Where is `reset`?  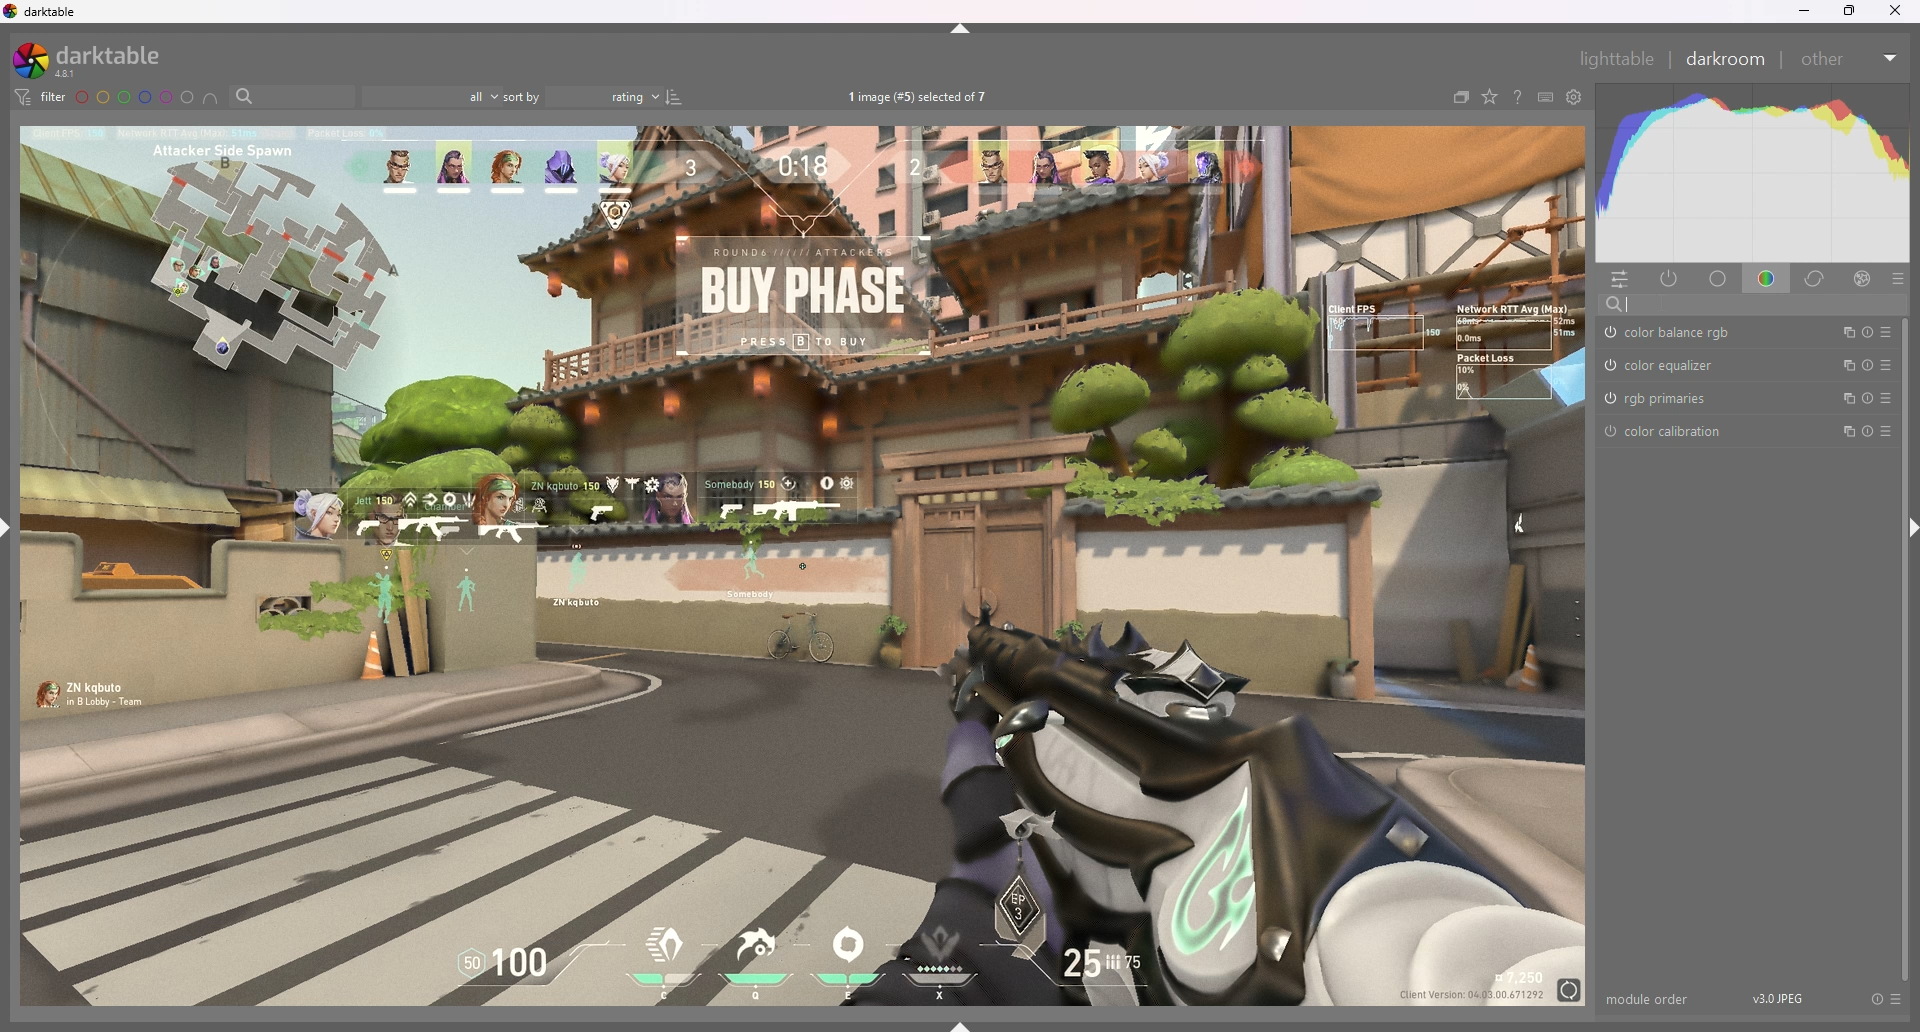
reset is located at coordinates (1876, 998).